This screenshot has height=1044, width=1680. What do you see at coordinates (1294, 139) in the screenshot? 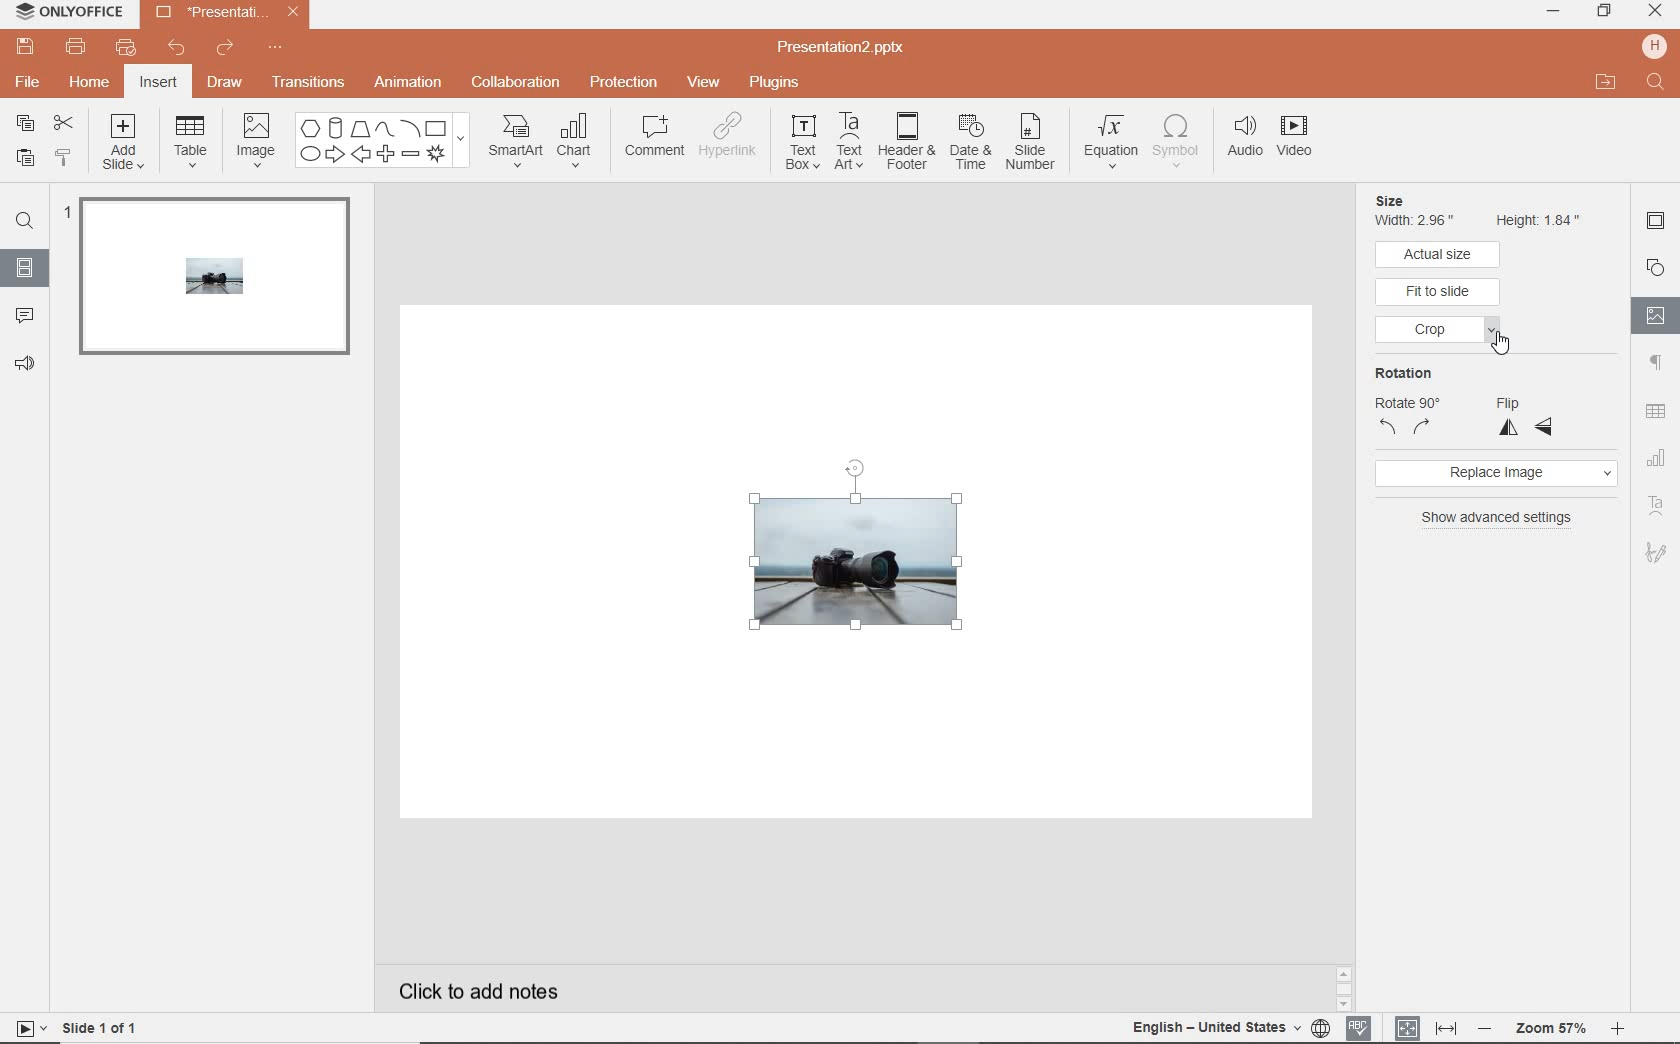
I see `videos` at bounding box center [1294, 139].